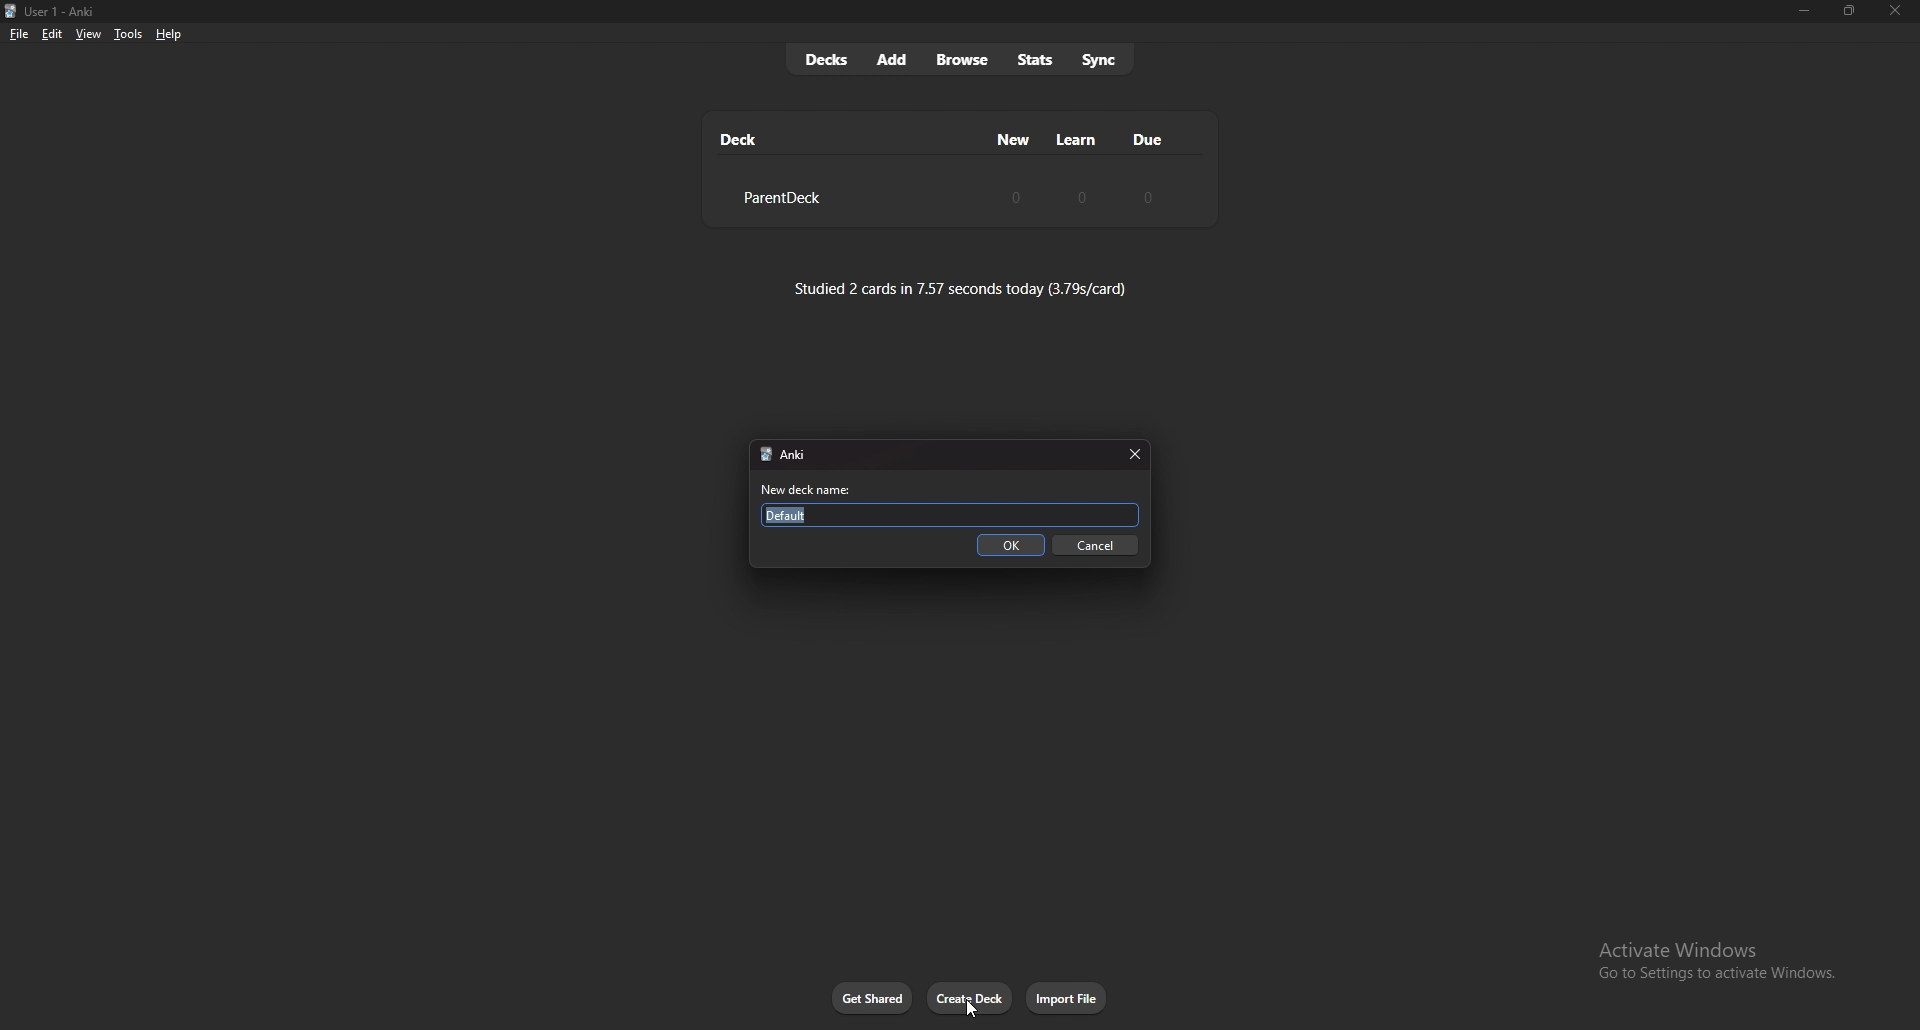 This screenshot has width=1920, height=1030. Describe the element at coordinates (66, 12) in the screenshot. I see `User 1 - Anki` at that location.